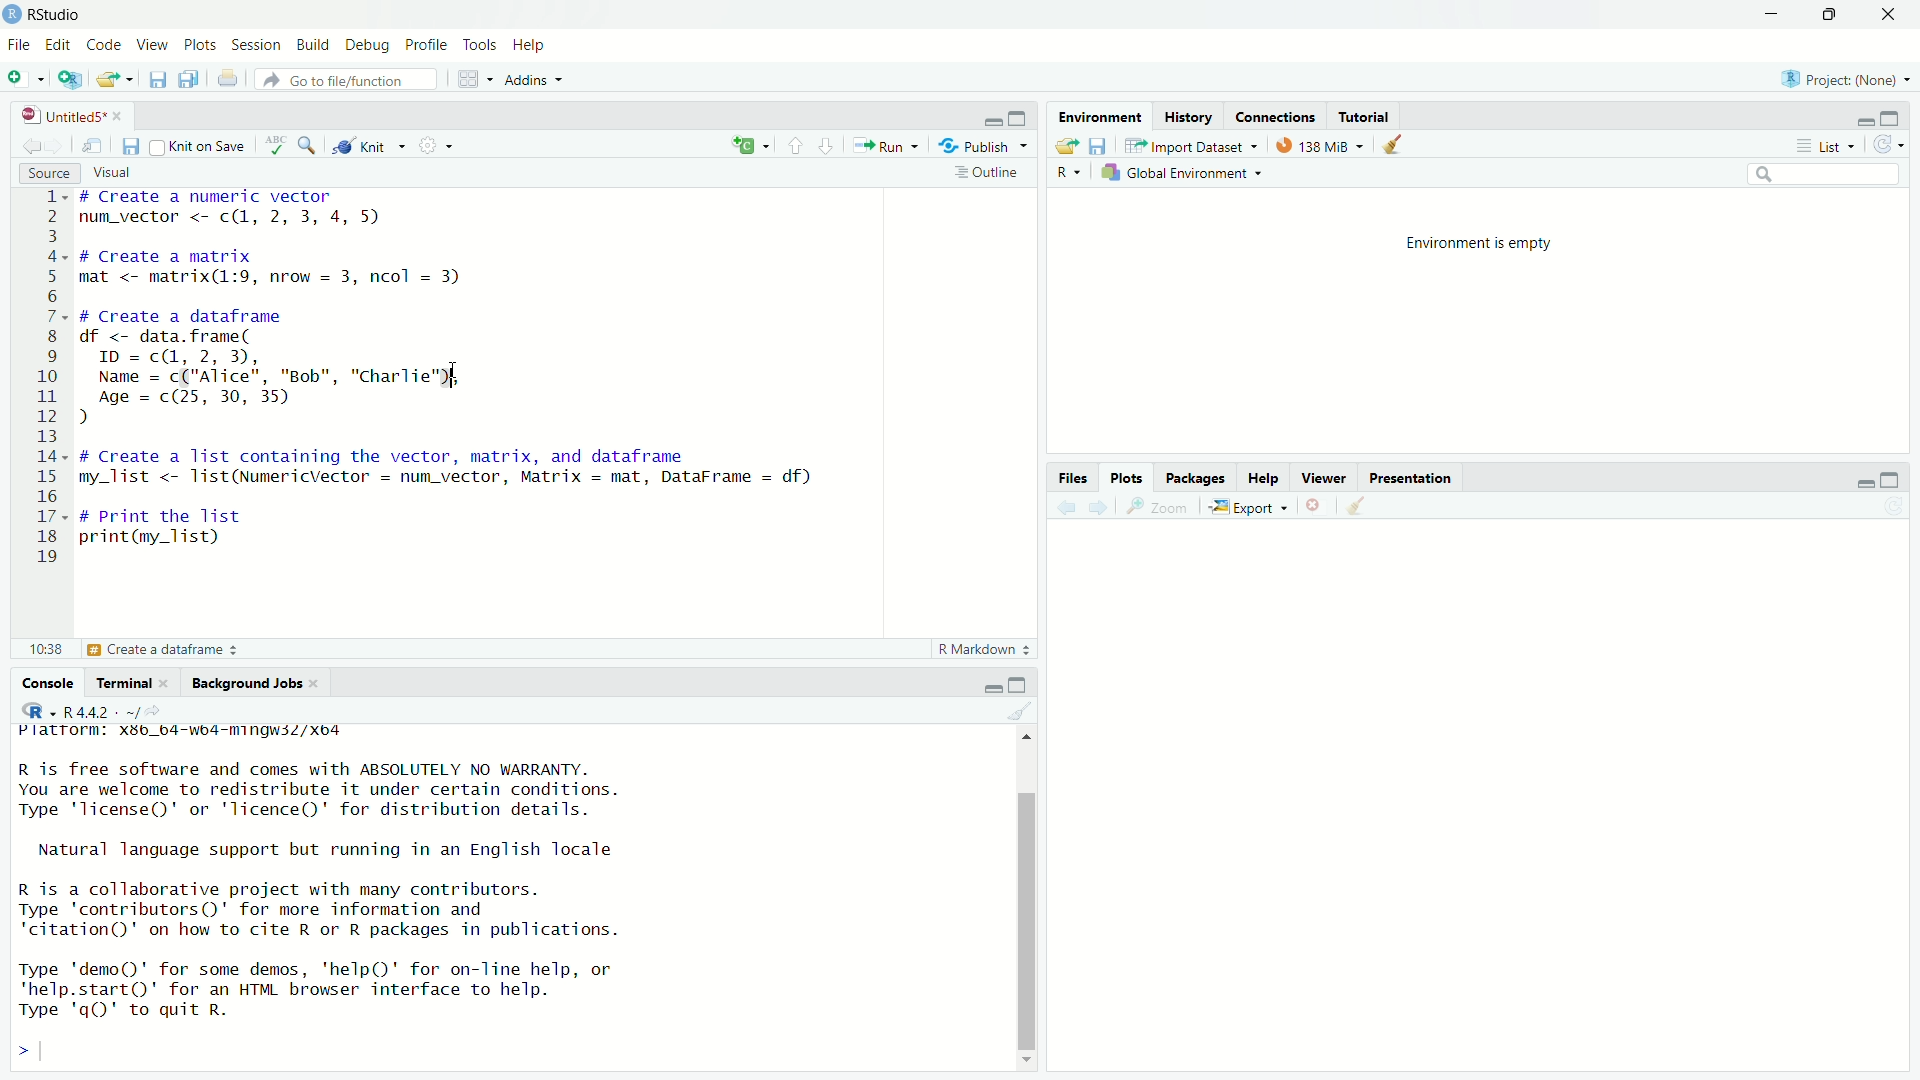  I want to click on Console, so click(51, 682).